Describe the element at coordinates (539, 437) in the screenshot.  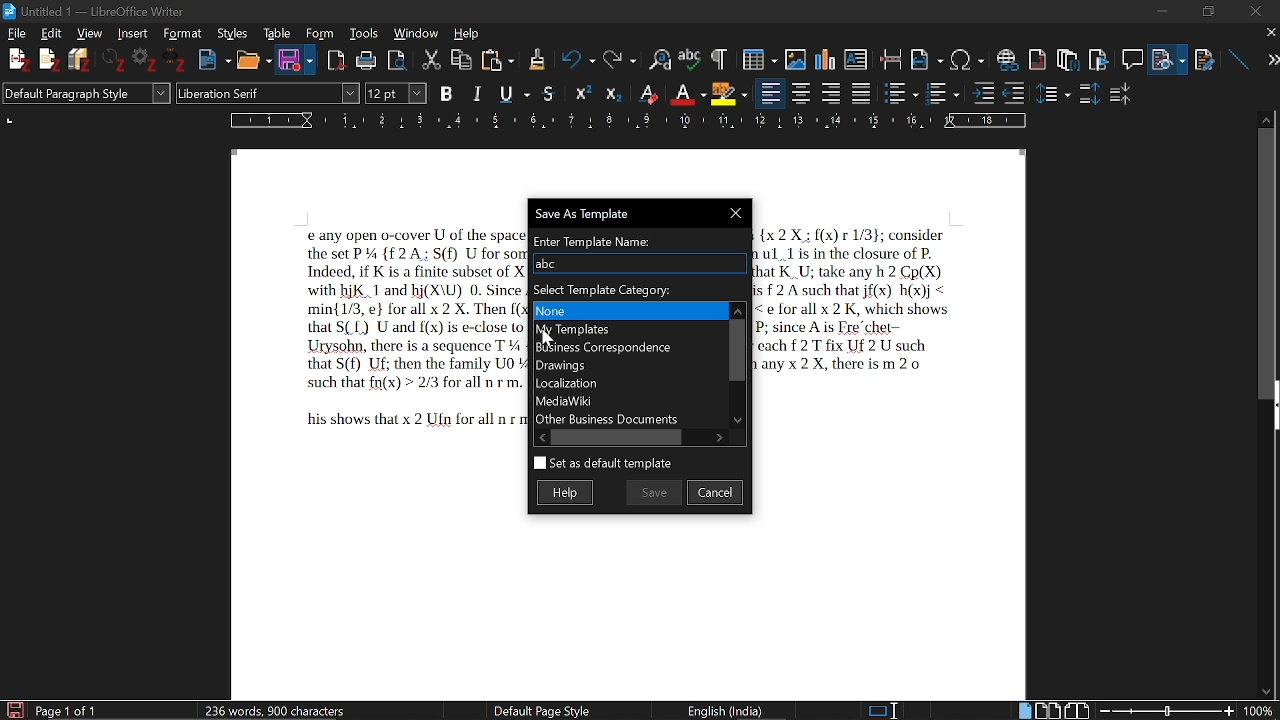
I see `Move left` at that location.